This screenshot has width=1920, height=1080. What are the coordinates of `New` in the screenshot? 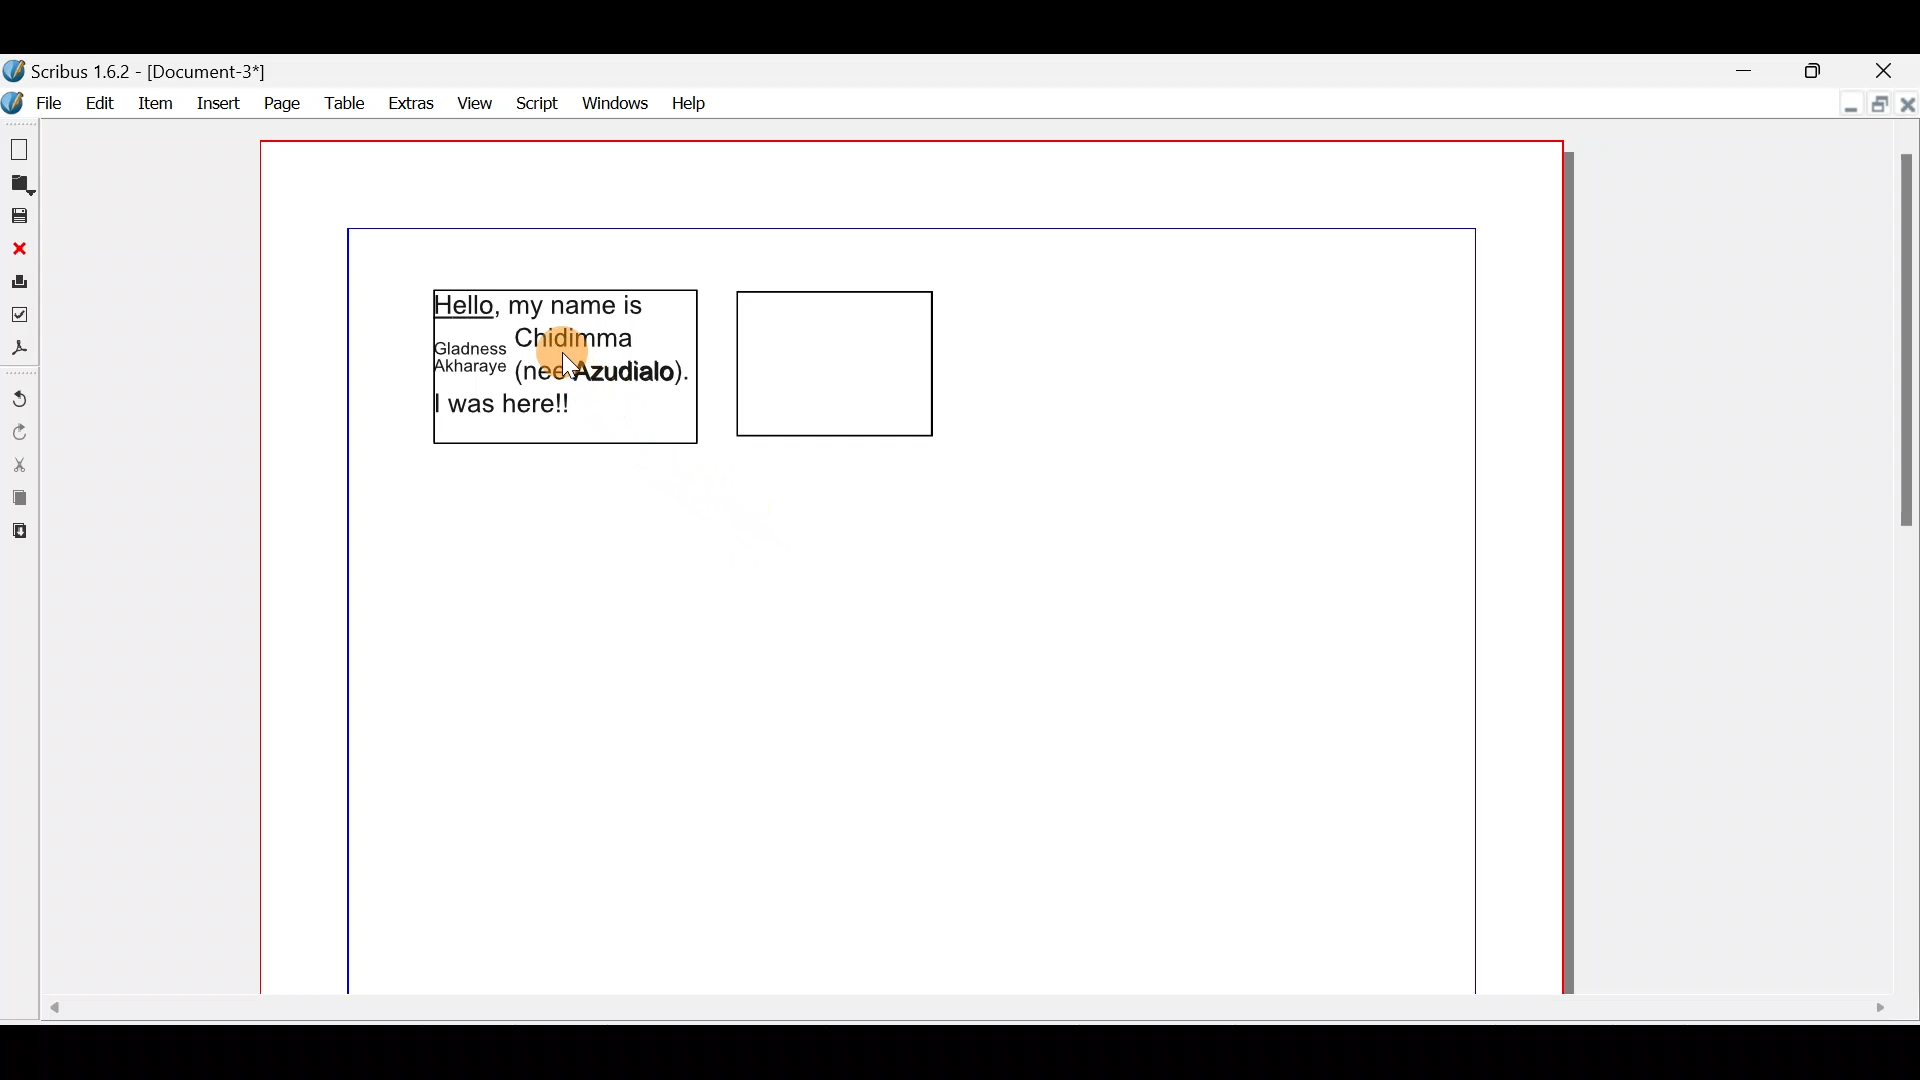 It's located at (22, 148).